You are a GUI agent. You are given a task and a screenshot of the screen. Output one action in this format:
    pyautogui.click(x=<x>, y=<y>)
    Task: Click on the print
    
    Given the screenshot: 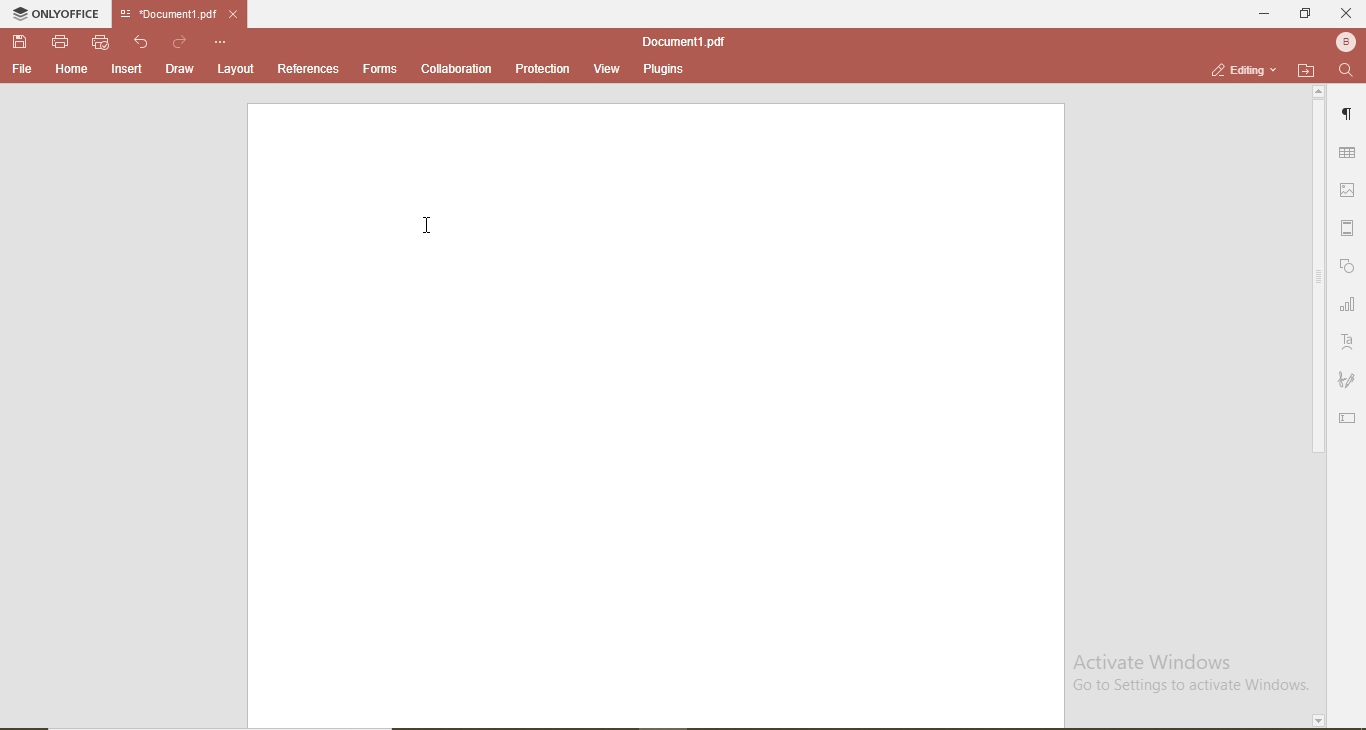 What is the action you would take?
    pyautogui.click(x=62, y=43)
    